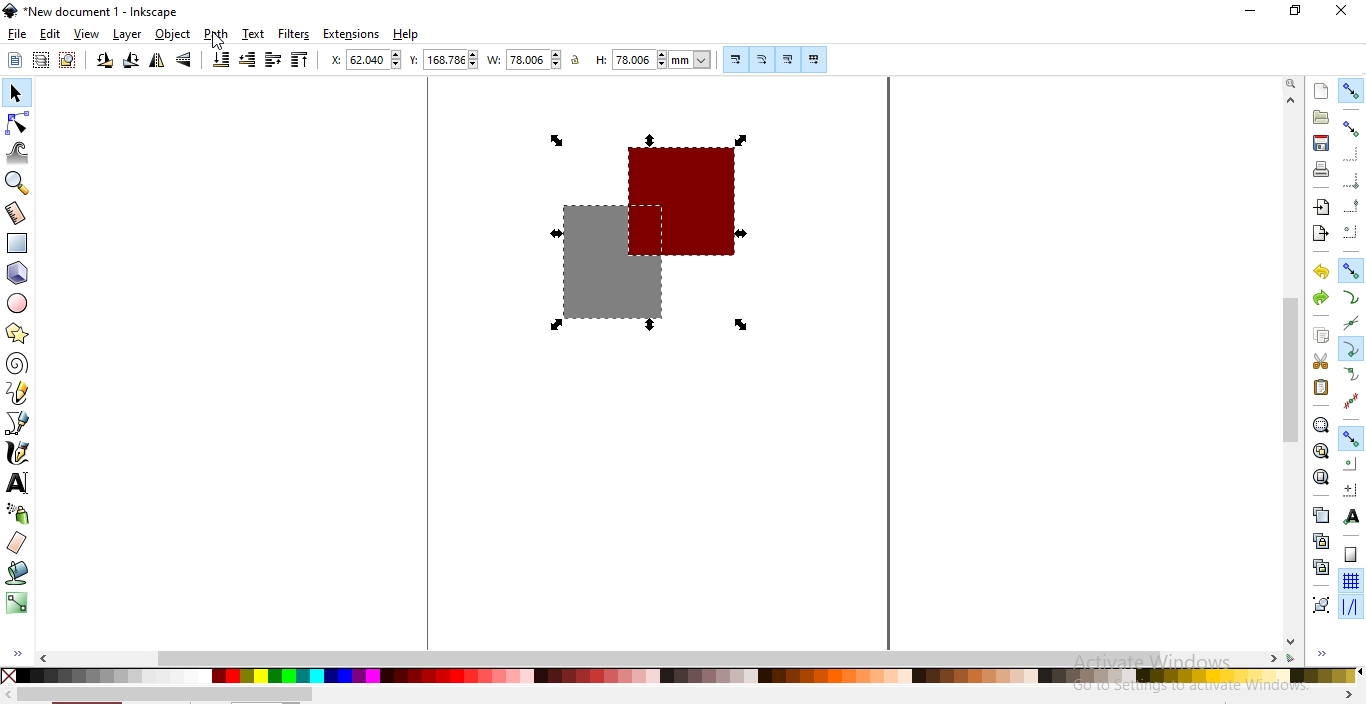  I want to click on snap midpoints of bounding box edges, so click(1352, 206).